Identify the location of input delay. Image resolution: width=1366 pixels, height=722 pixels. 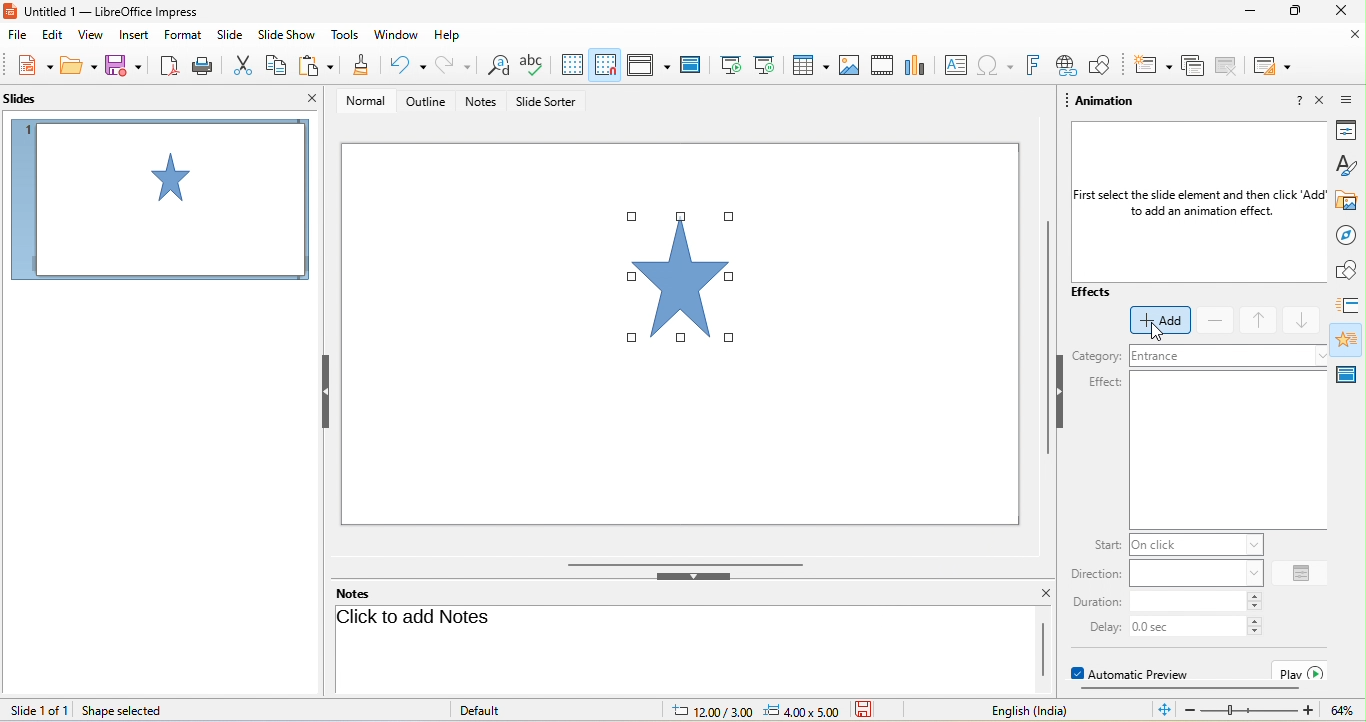
(1189, 626).